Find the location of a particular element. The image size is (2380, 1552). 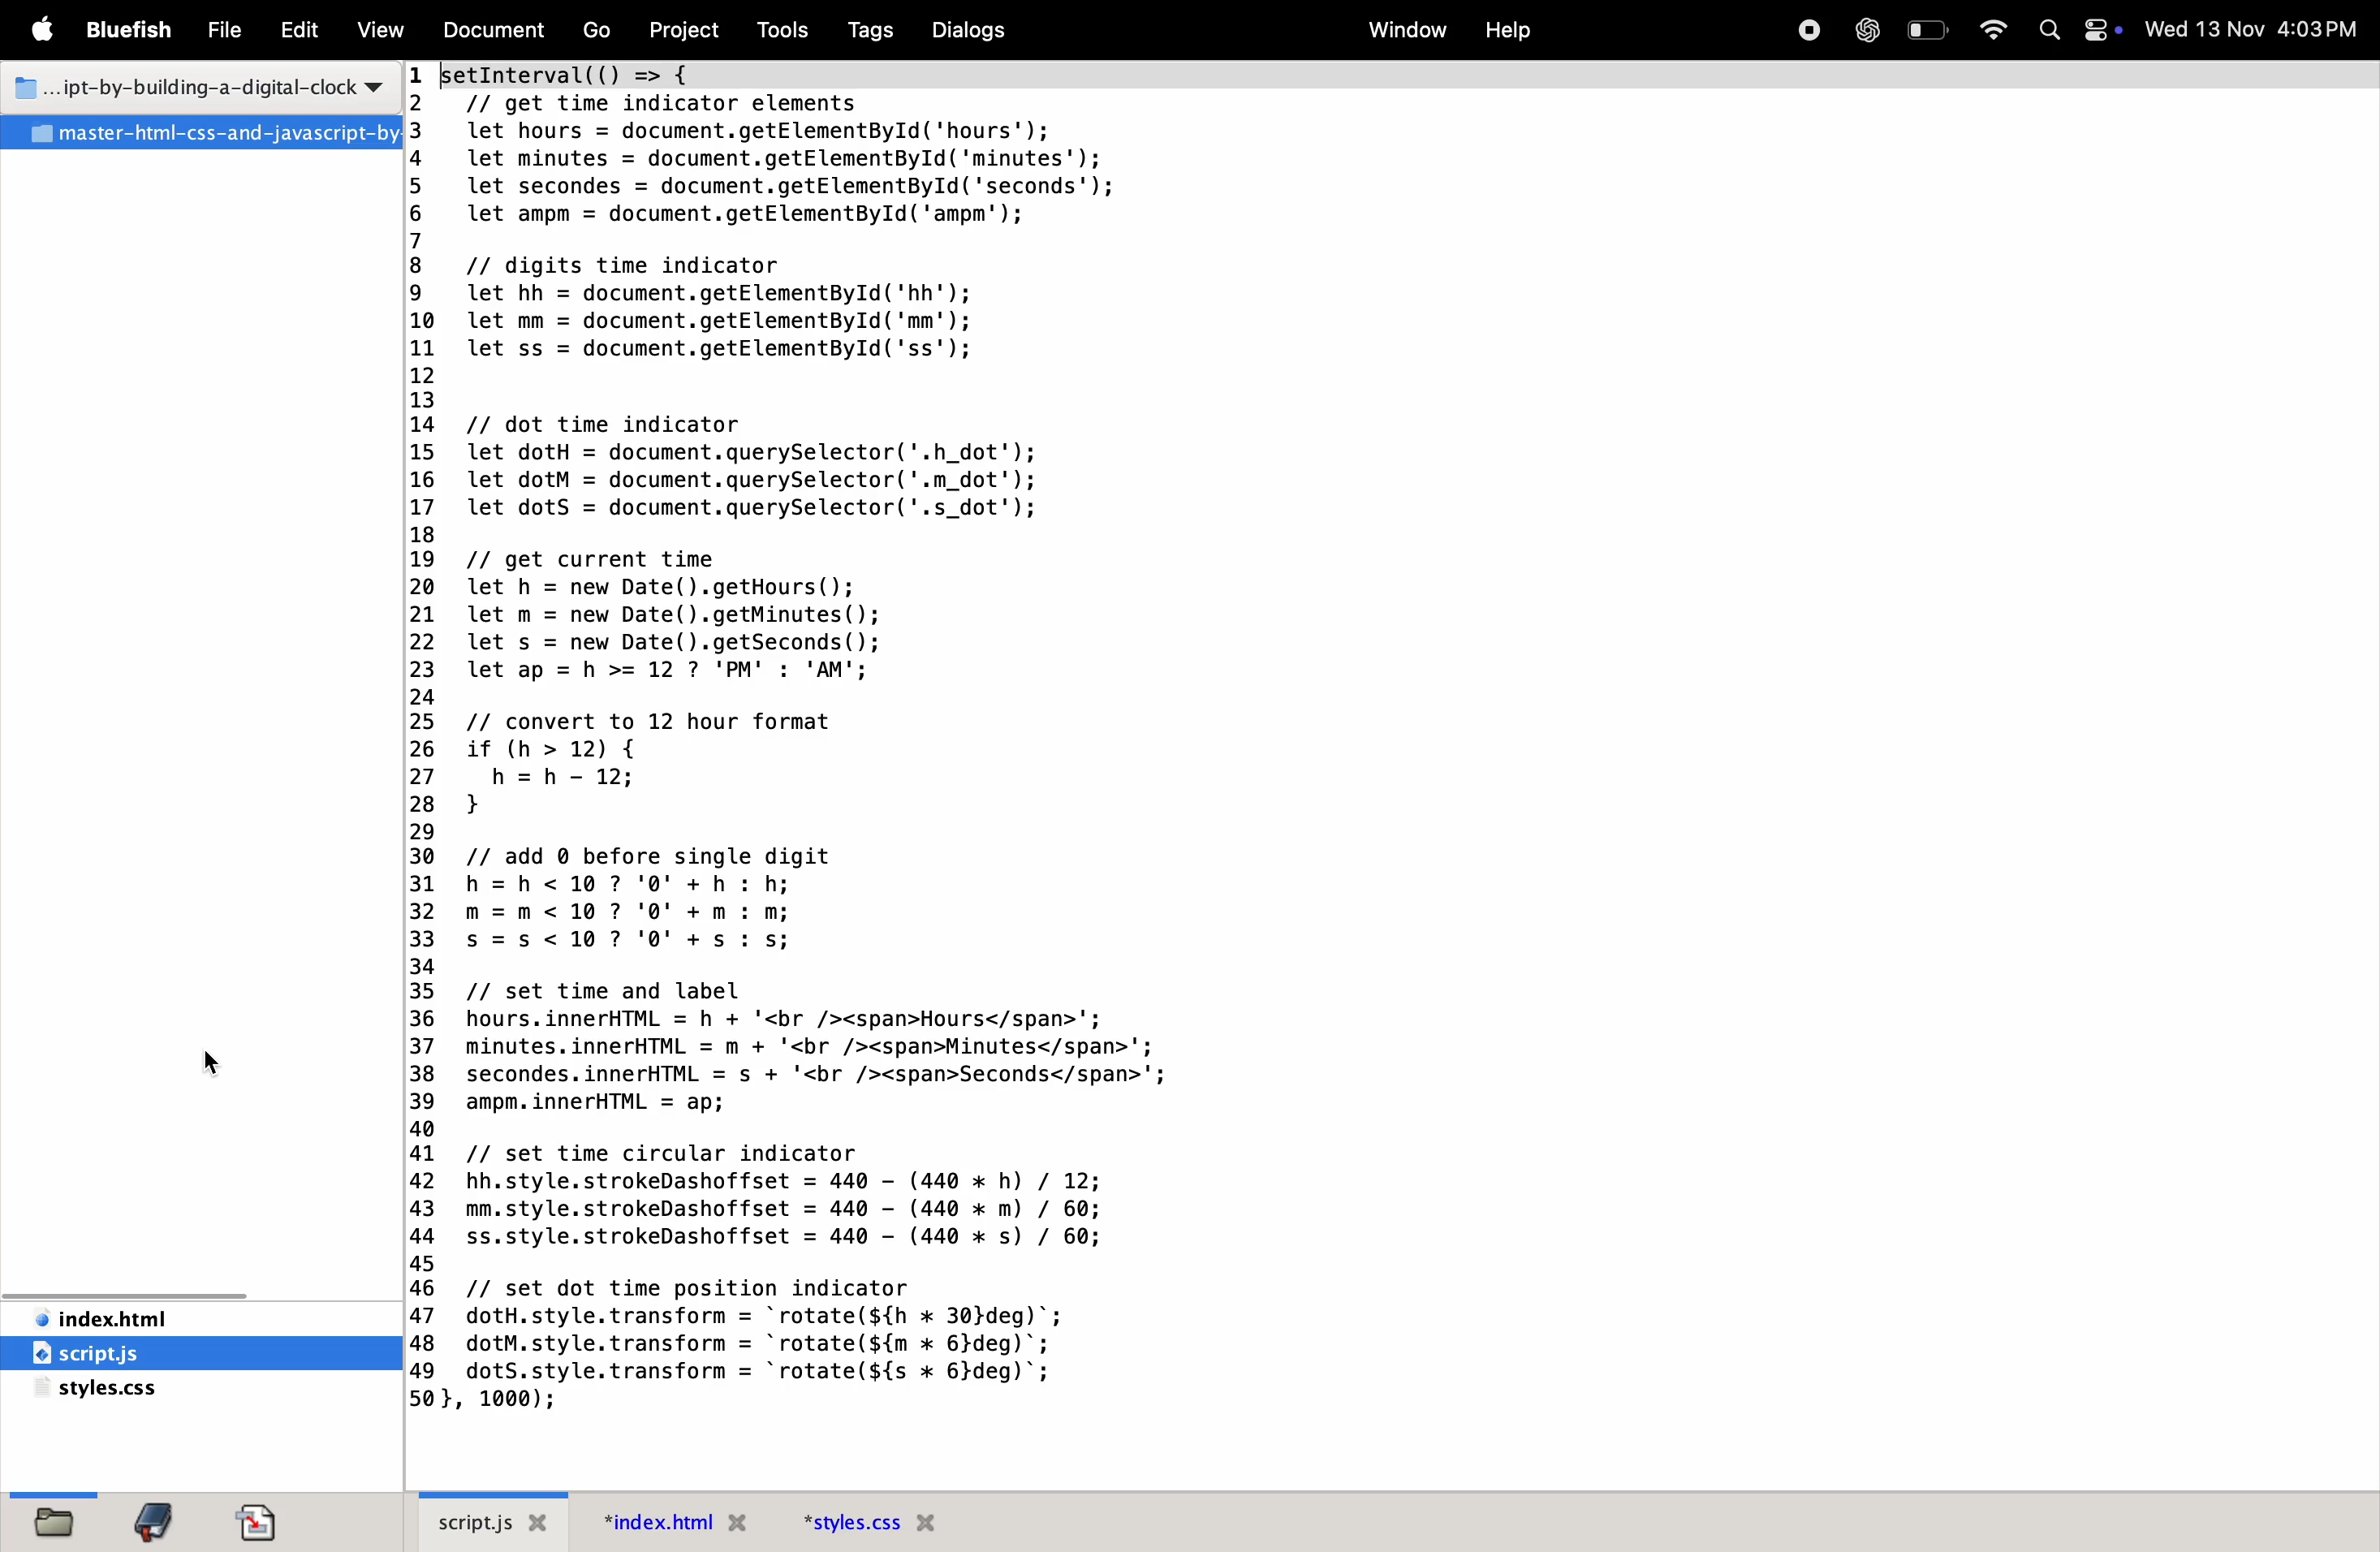

Document is located at coordinates (258, 1515).